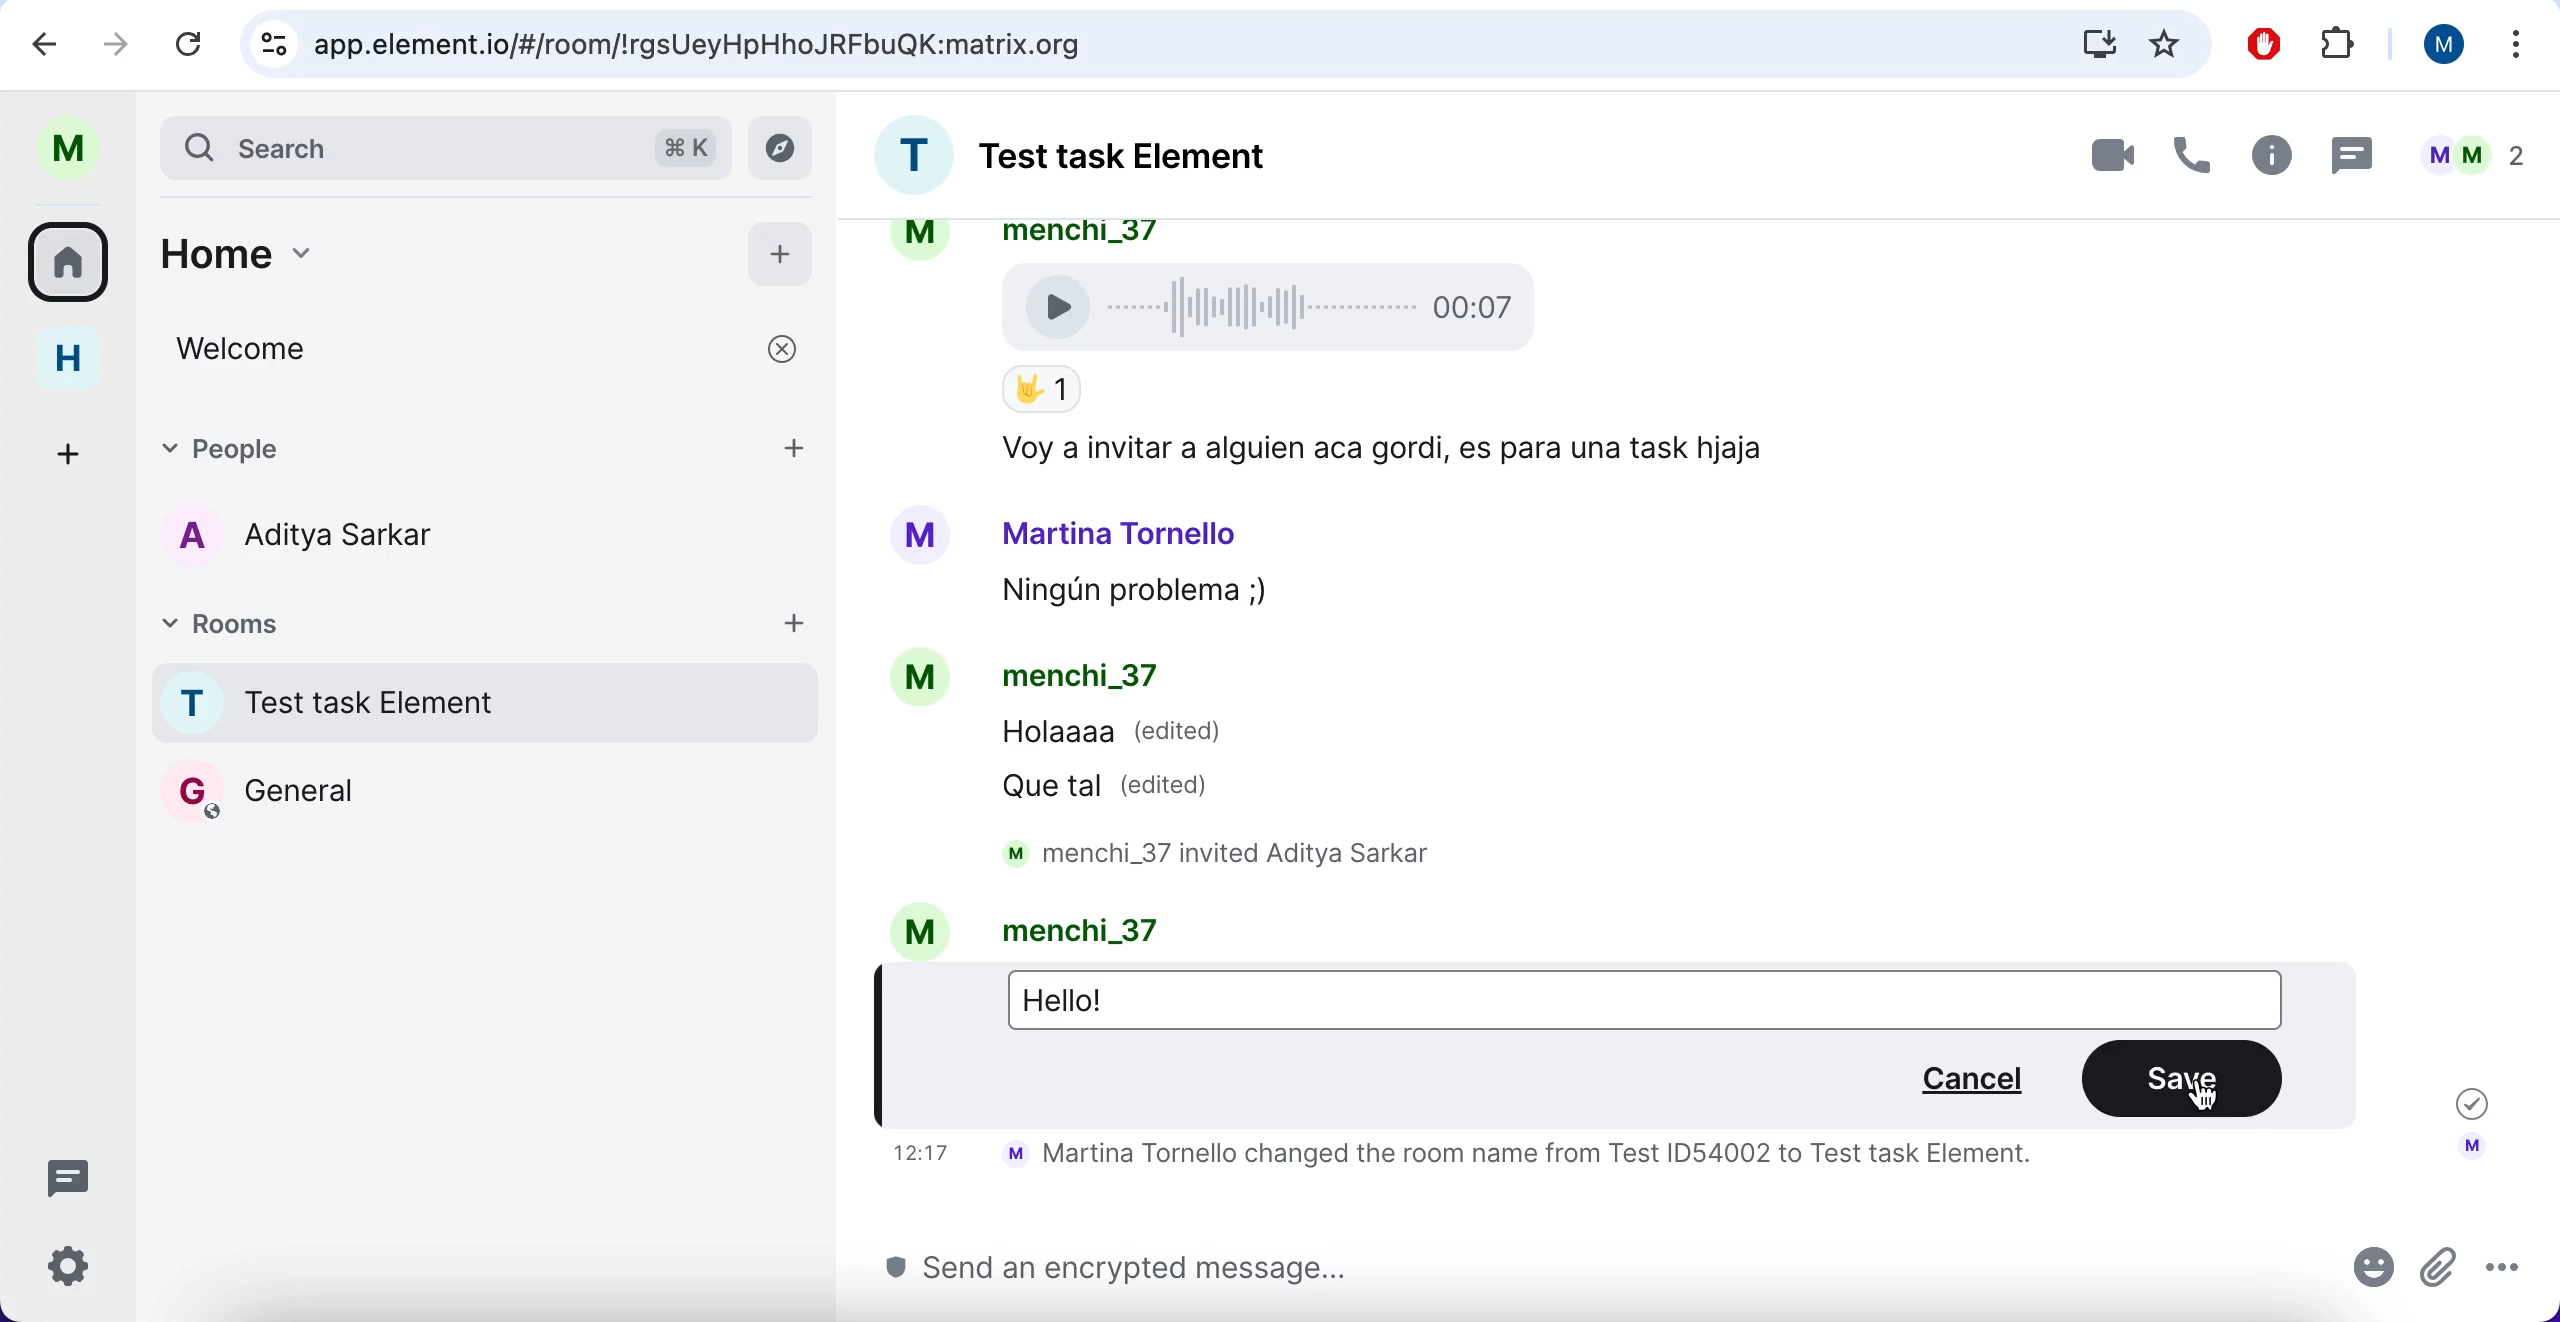 The image size is (2560, 1322). What do you see at coordinates (2168, 42) in the screenshot?
I see `favorites` at bounding box center [2168, 42].